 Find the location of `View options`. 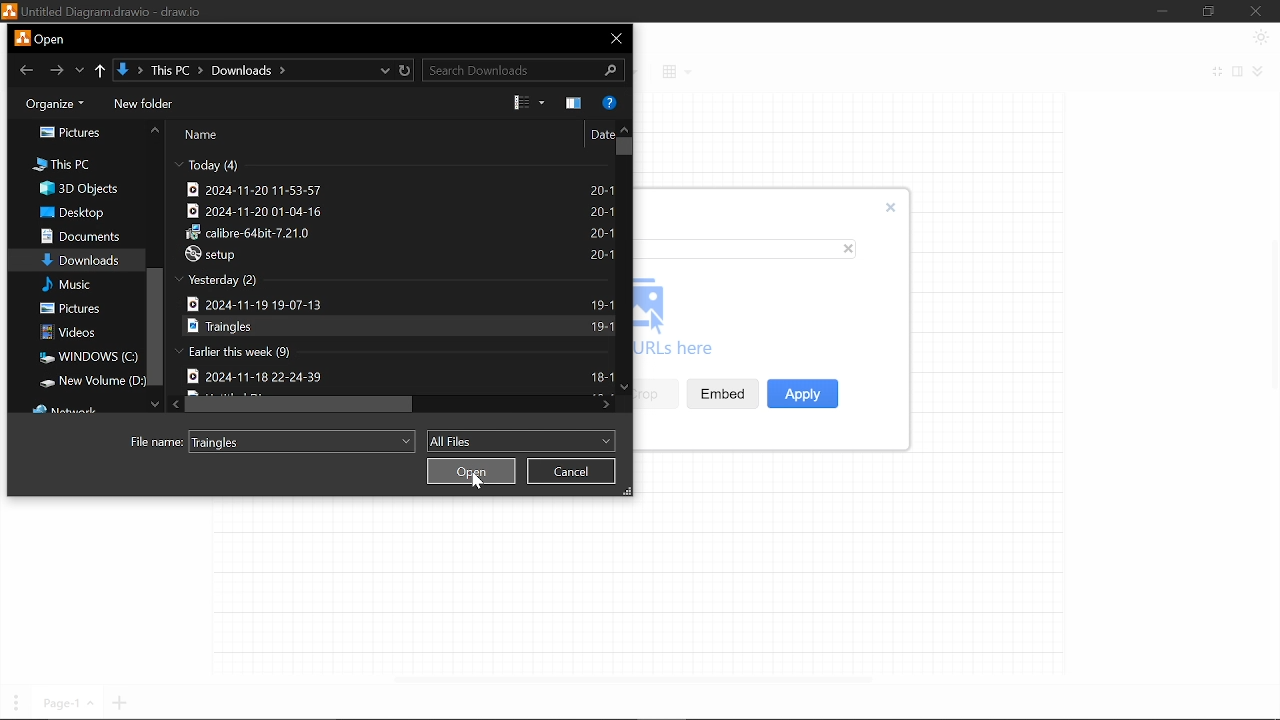

View options is located at coordinates (538, 102).